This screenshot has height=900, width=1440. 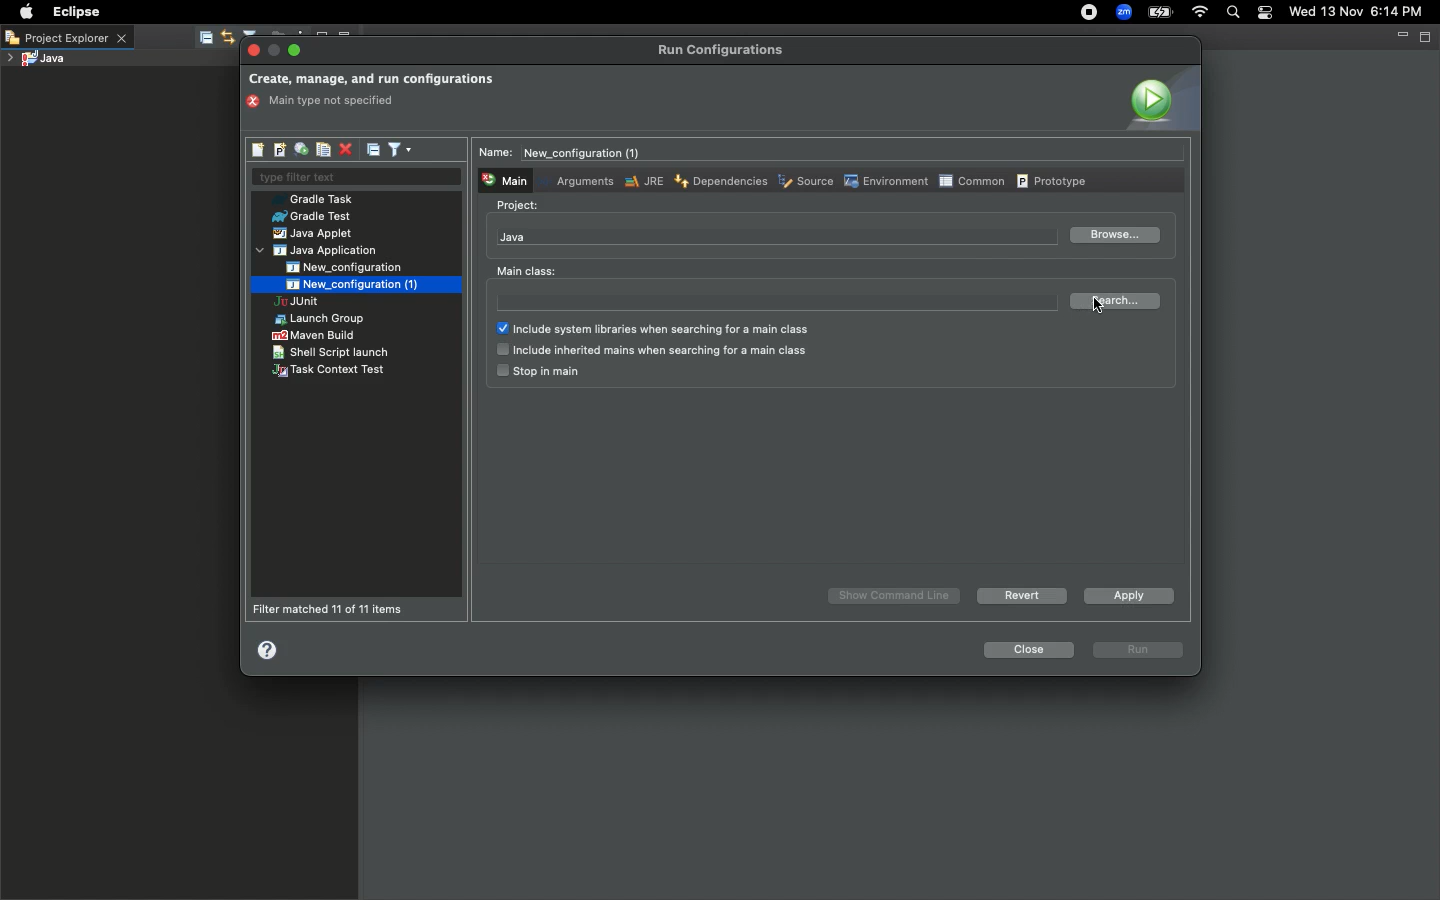 I want to click on Apple logo, so click(x=24, y=12).